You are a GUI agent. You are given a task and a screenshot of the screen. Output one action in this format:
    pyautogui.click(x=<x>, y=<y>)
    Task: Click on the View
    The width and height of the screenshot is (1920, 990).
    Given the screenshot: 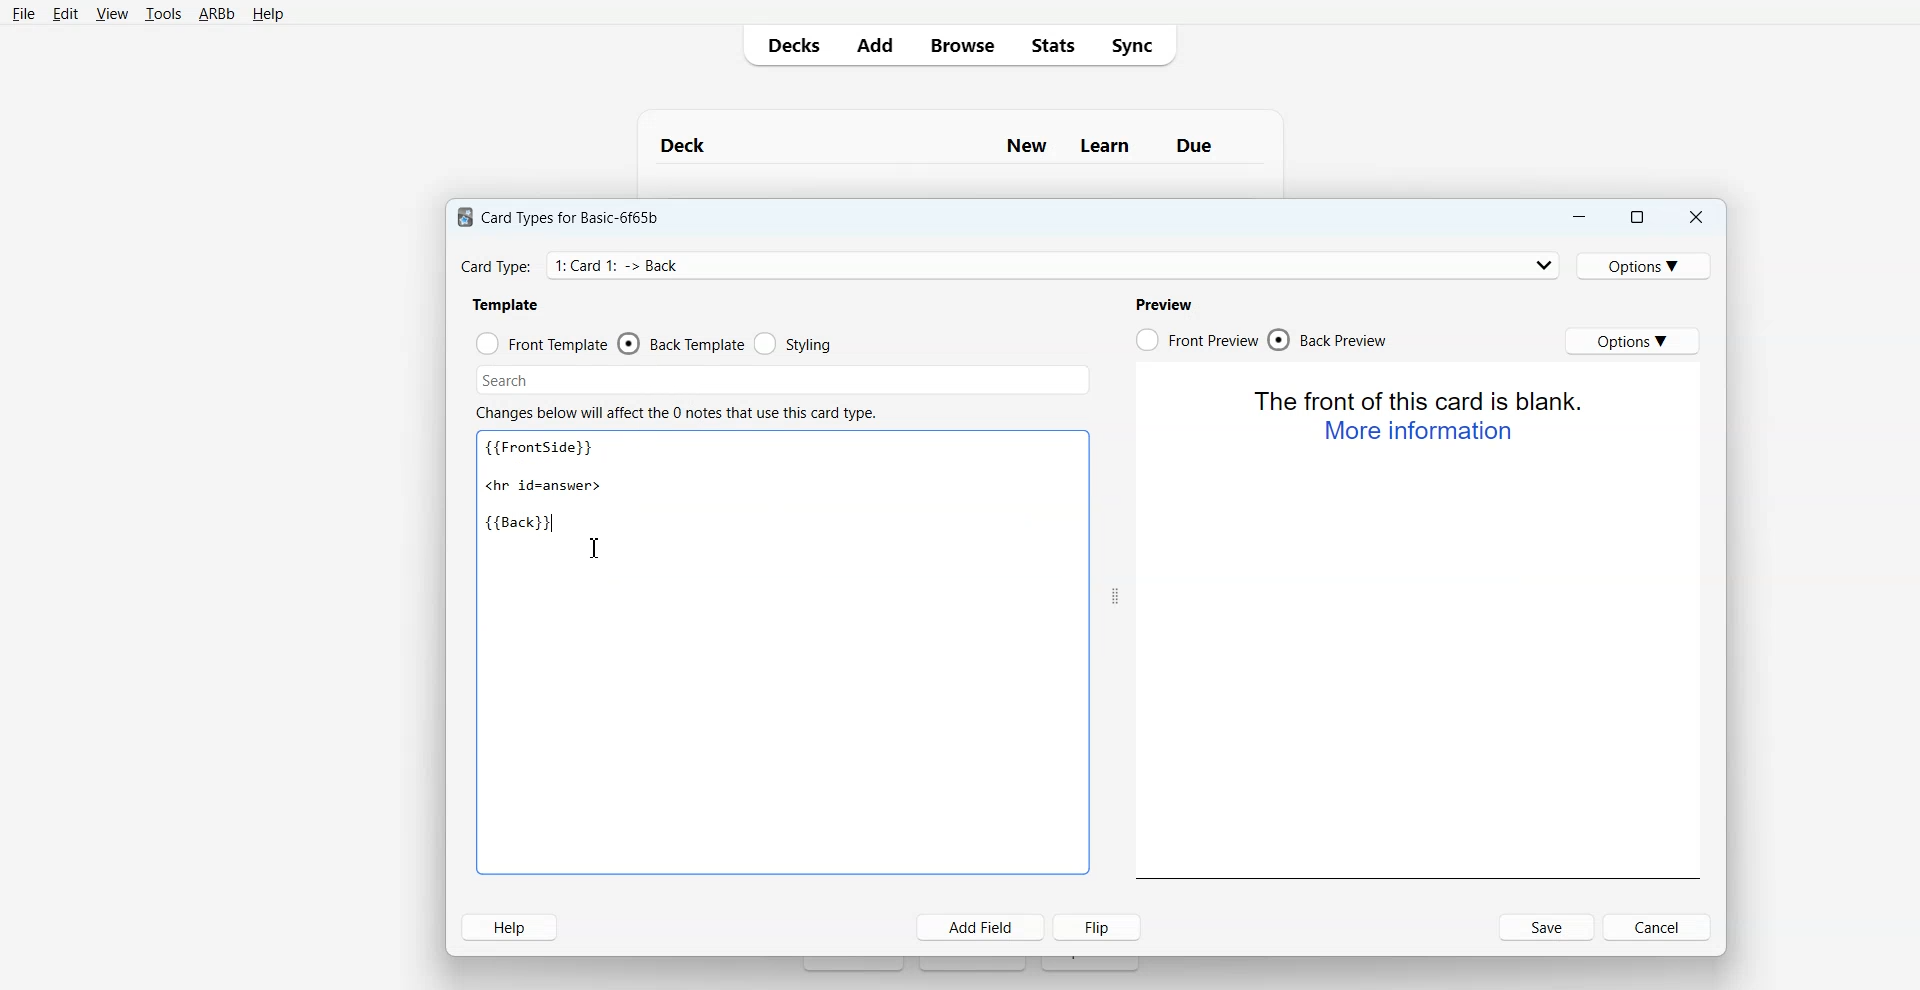 What is the action you would take?
    pyautogui.click(x=110, y=13)
    